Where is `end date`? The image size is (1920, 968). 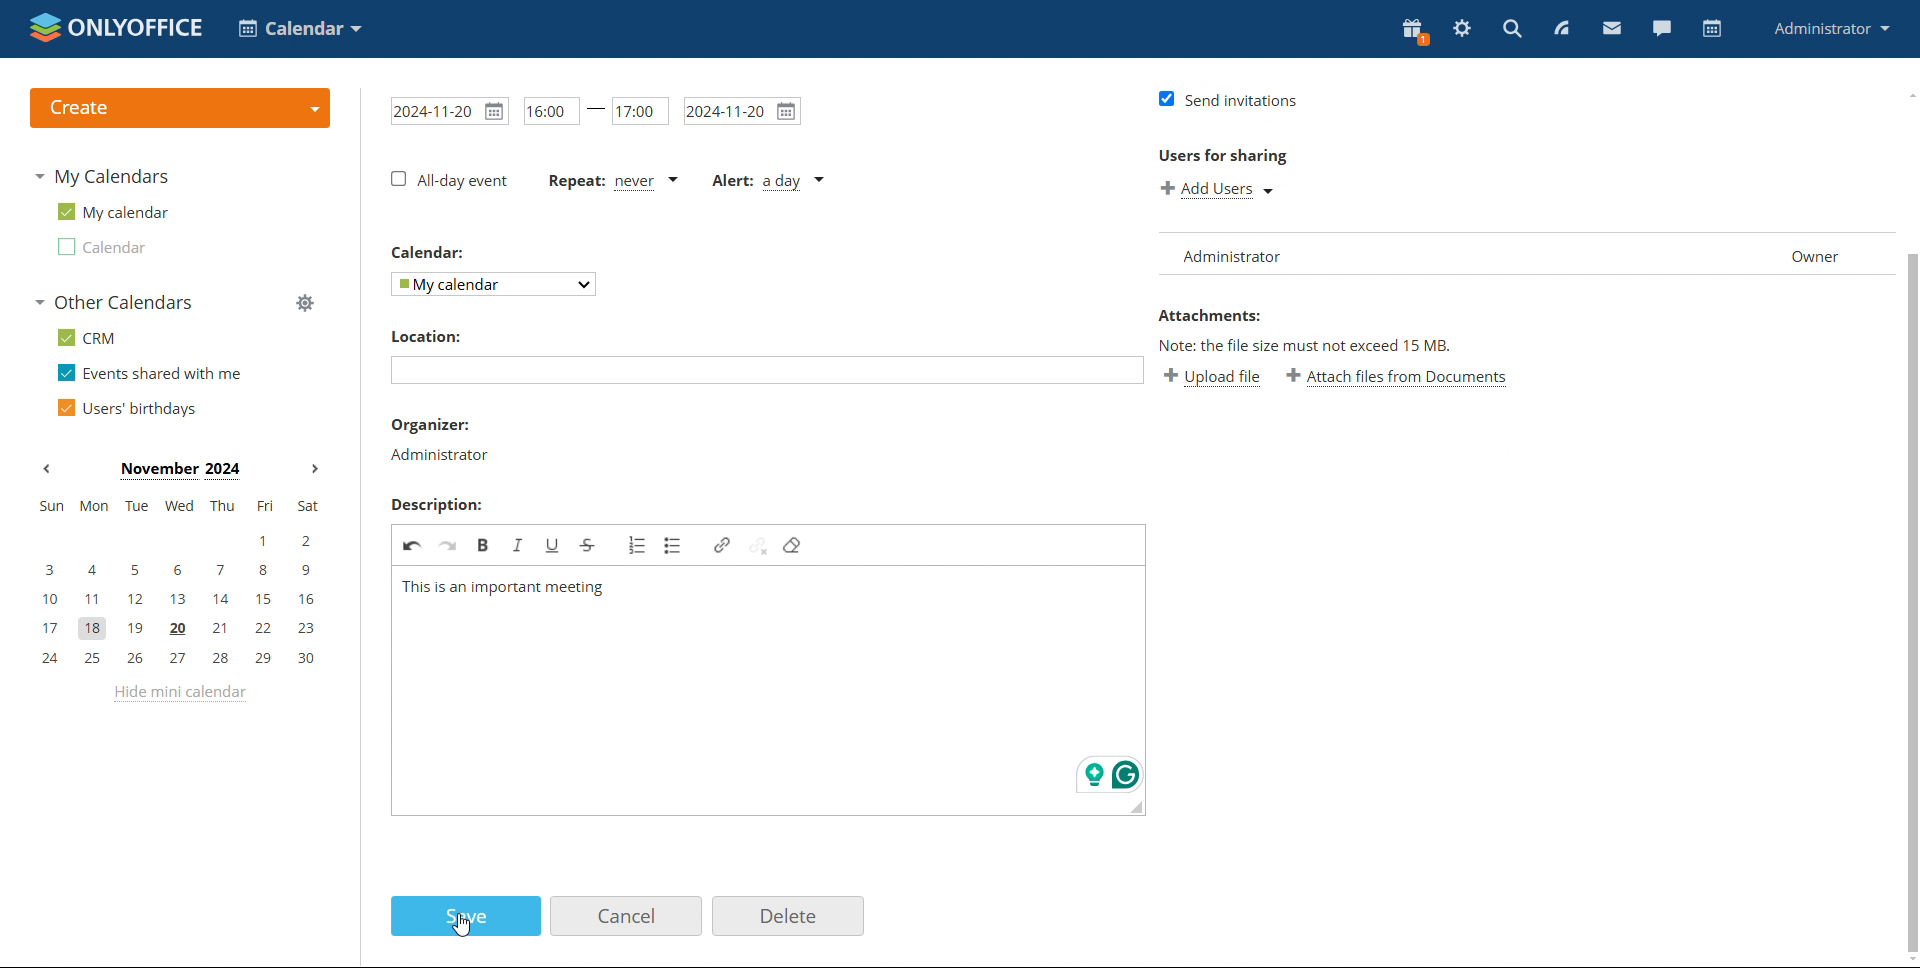 end date is located at coordinates (742, 111).